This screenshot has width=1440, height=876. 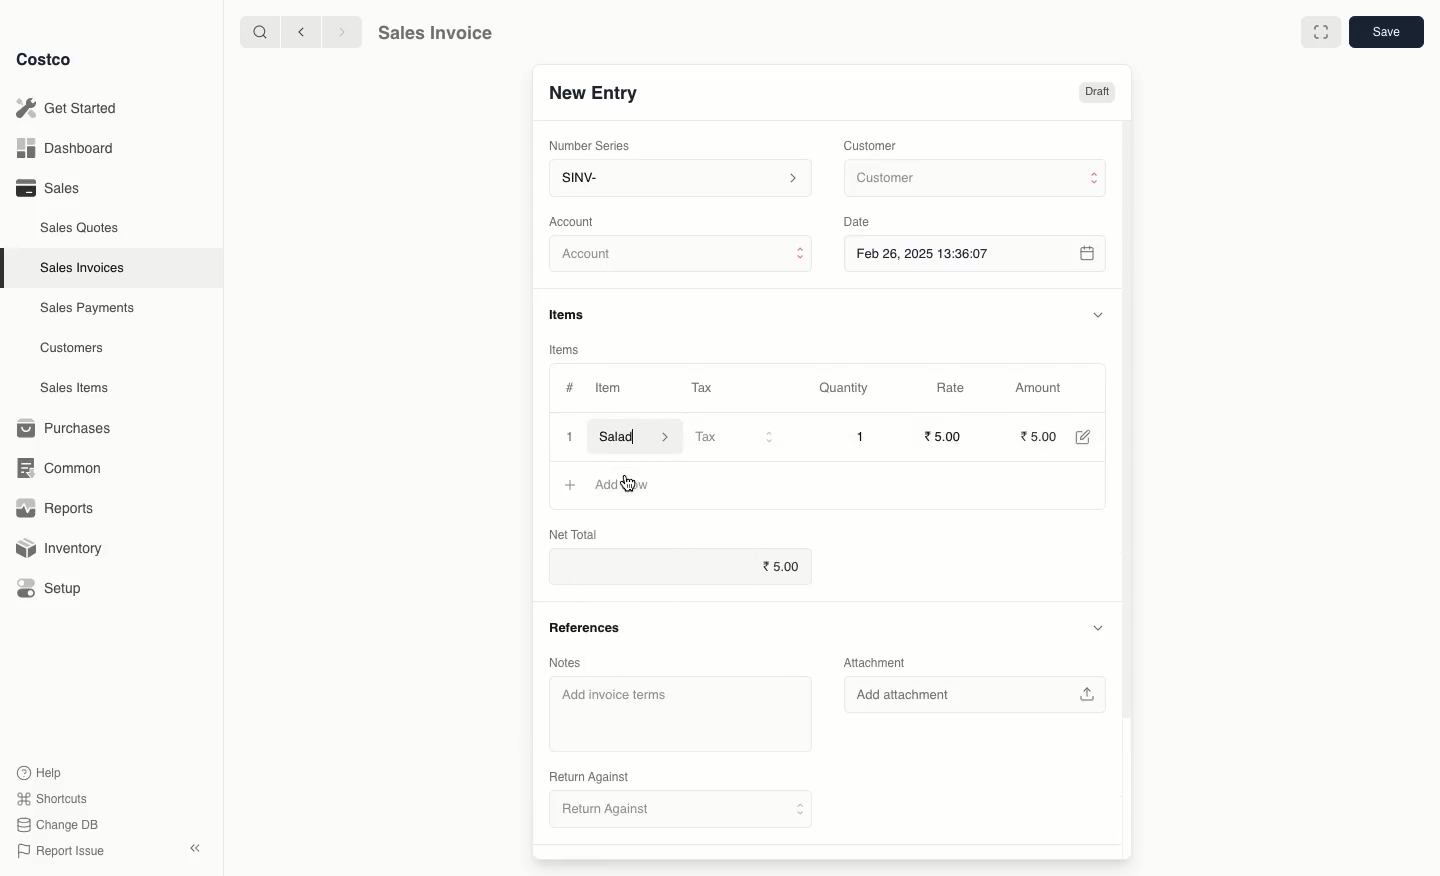 I want to click on Get Started, so click(x=66, y=107).